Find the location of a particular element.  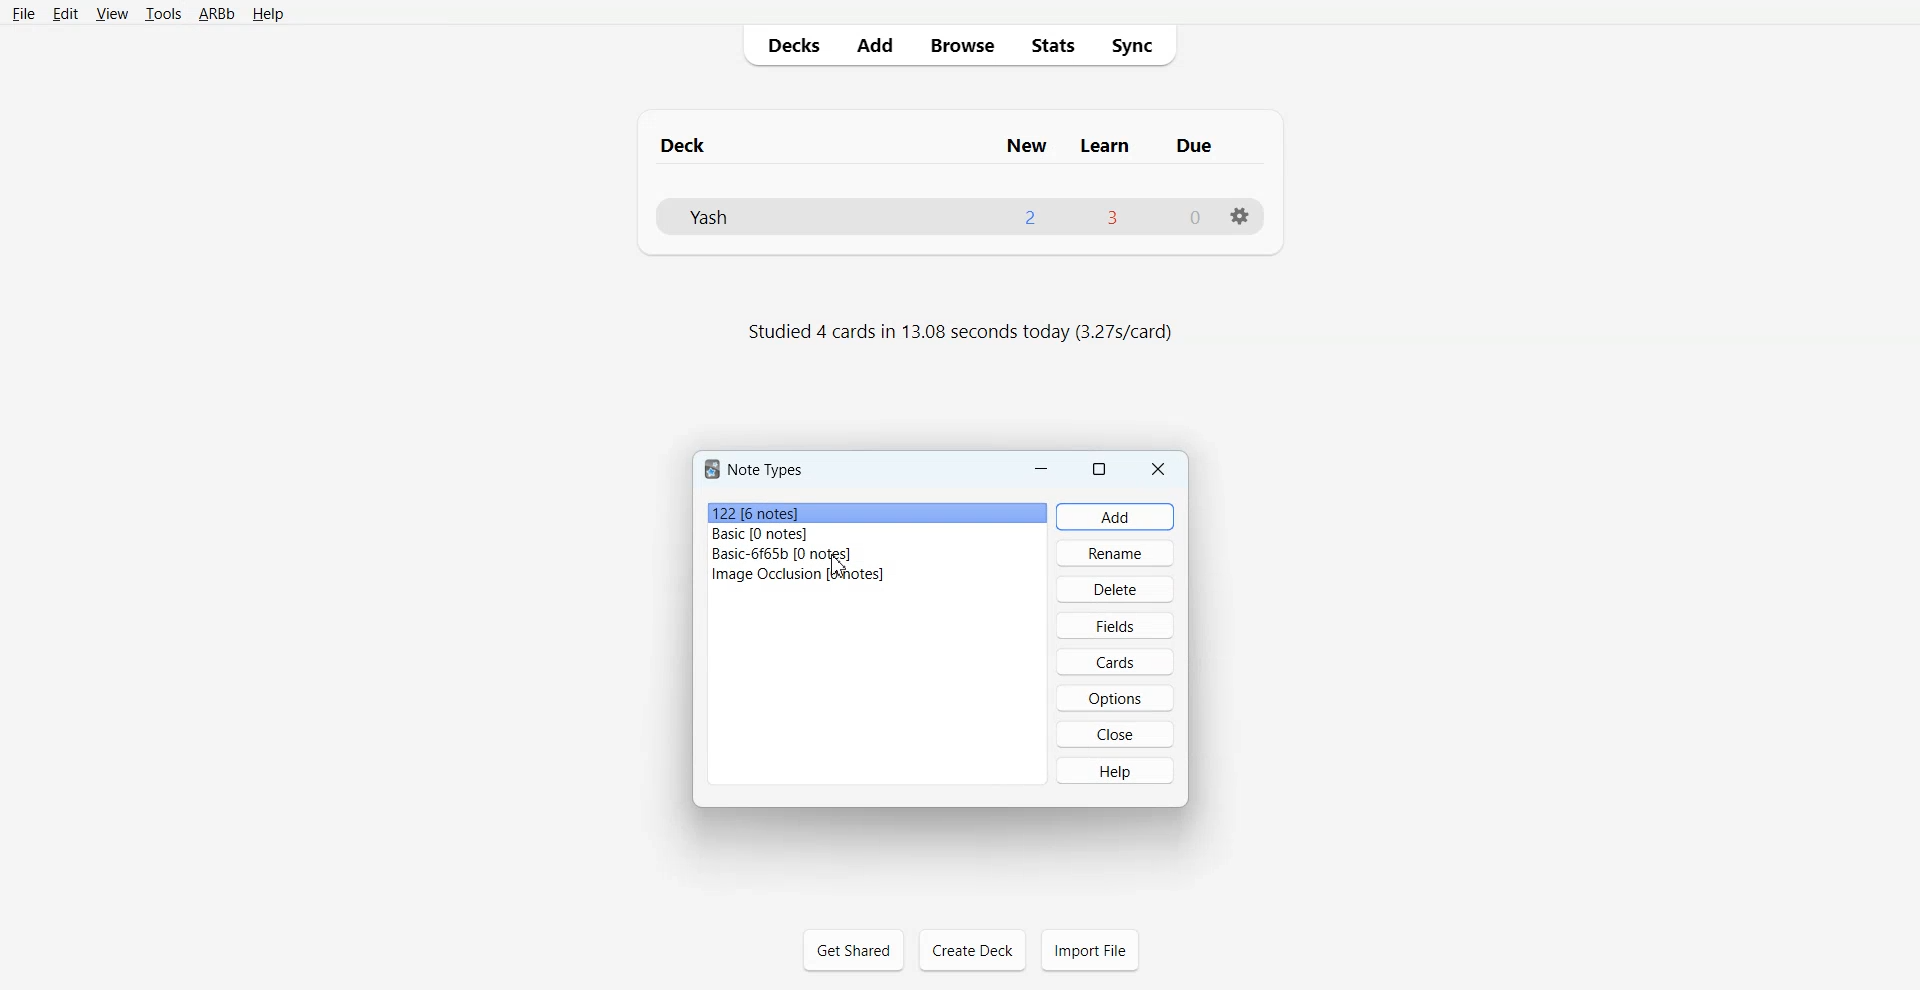

Tools is located at coordinates (163, 14).